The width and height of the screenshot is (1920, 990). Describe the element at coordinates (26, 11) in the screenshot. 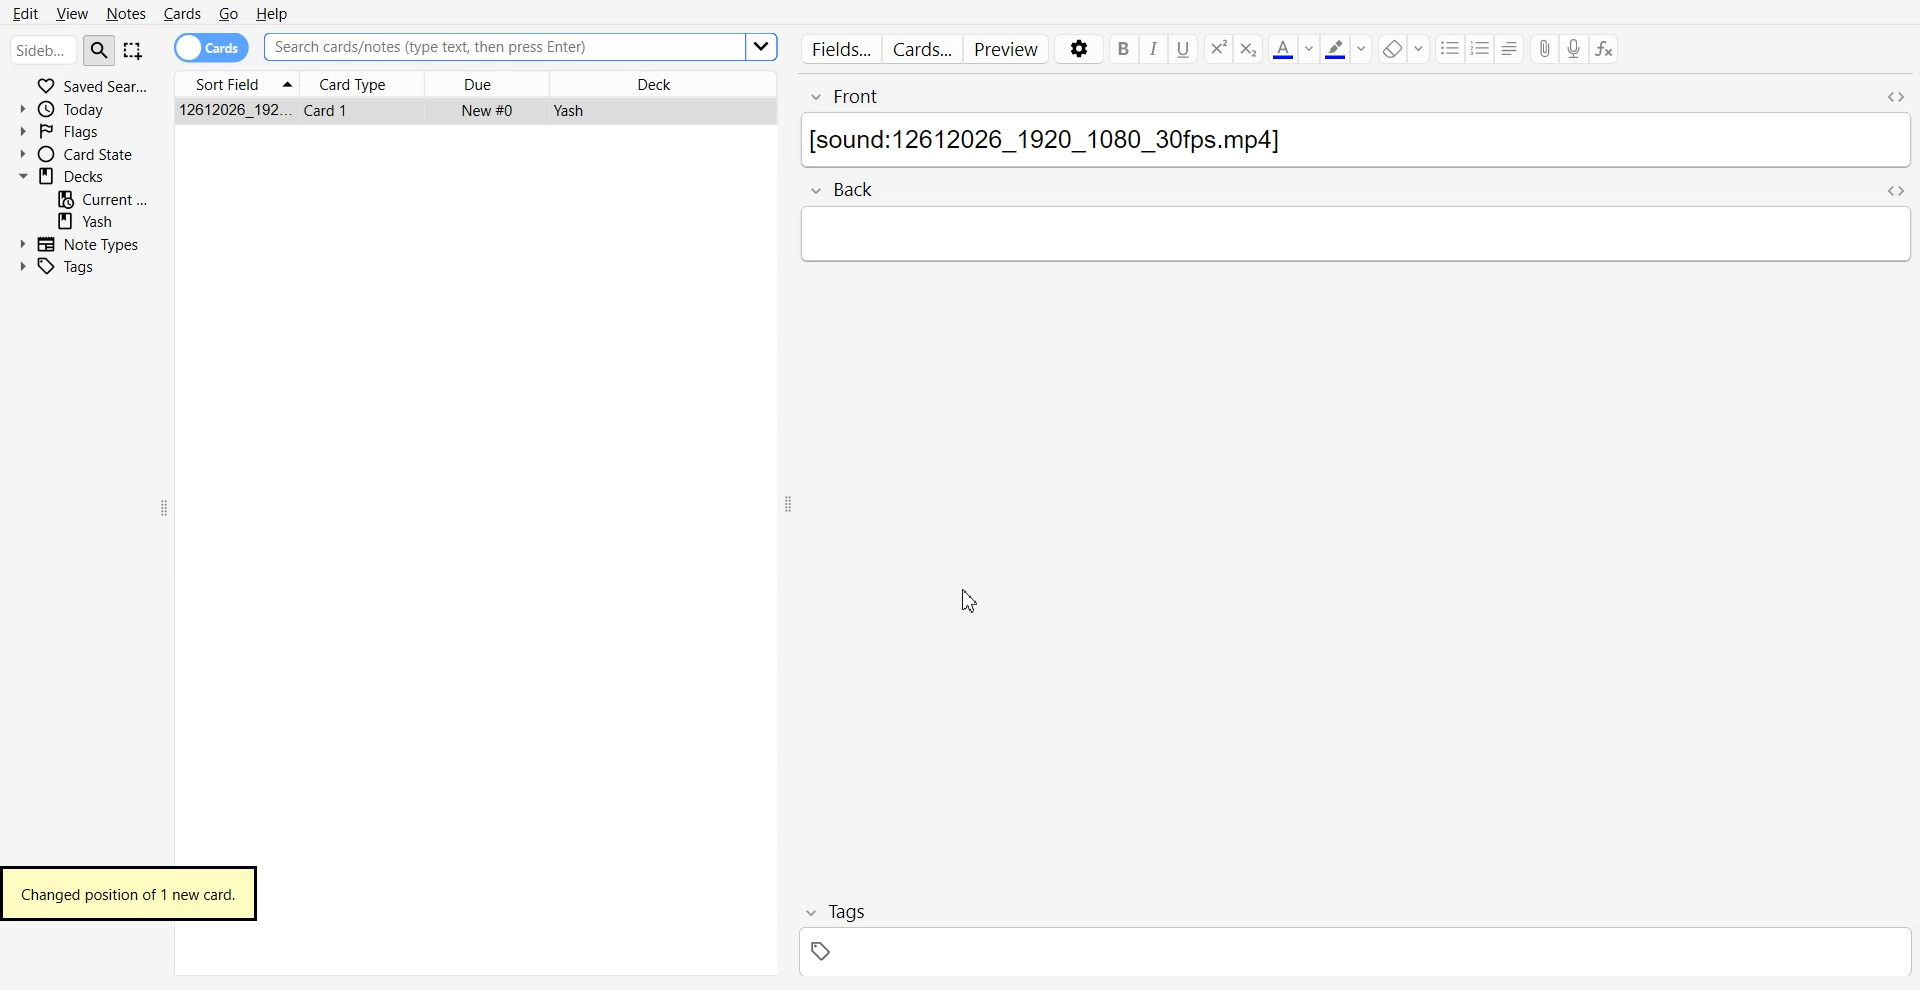

I see `Edit` at that location.